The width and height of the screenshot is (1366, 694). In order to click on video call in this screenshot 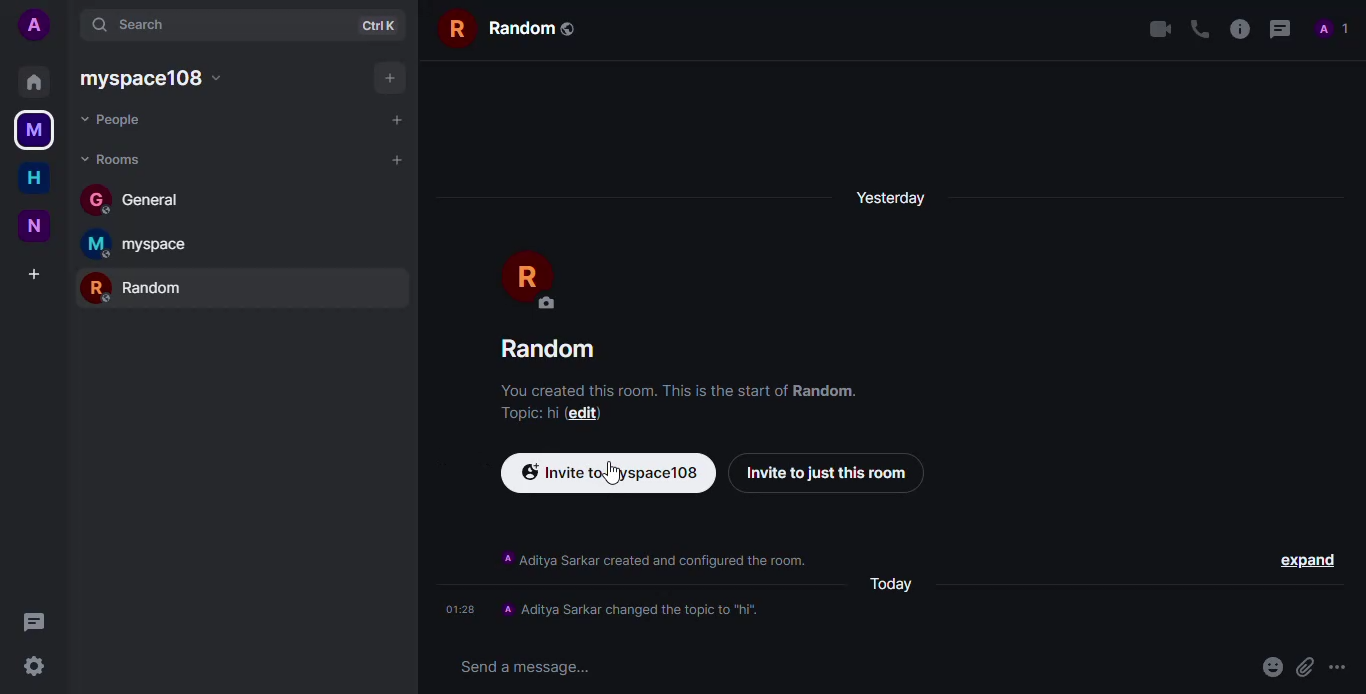, I will do `click(1154, 29)`.